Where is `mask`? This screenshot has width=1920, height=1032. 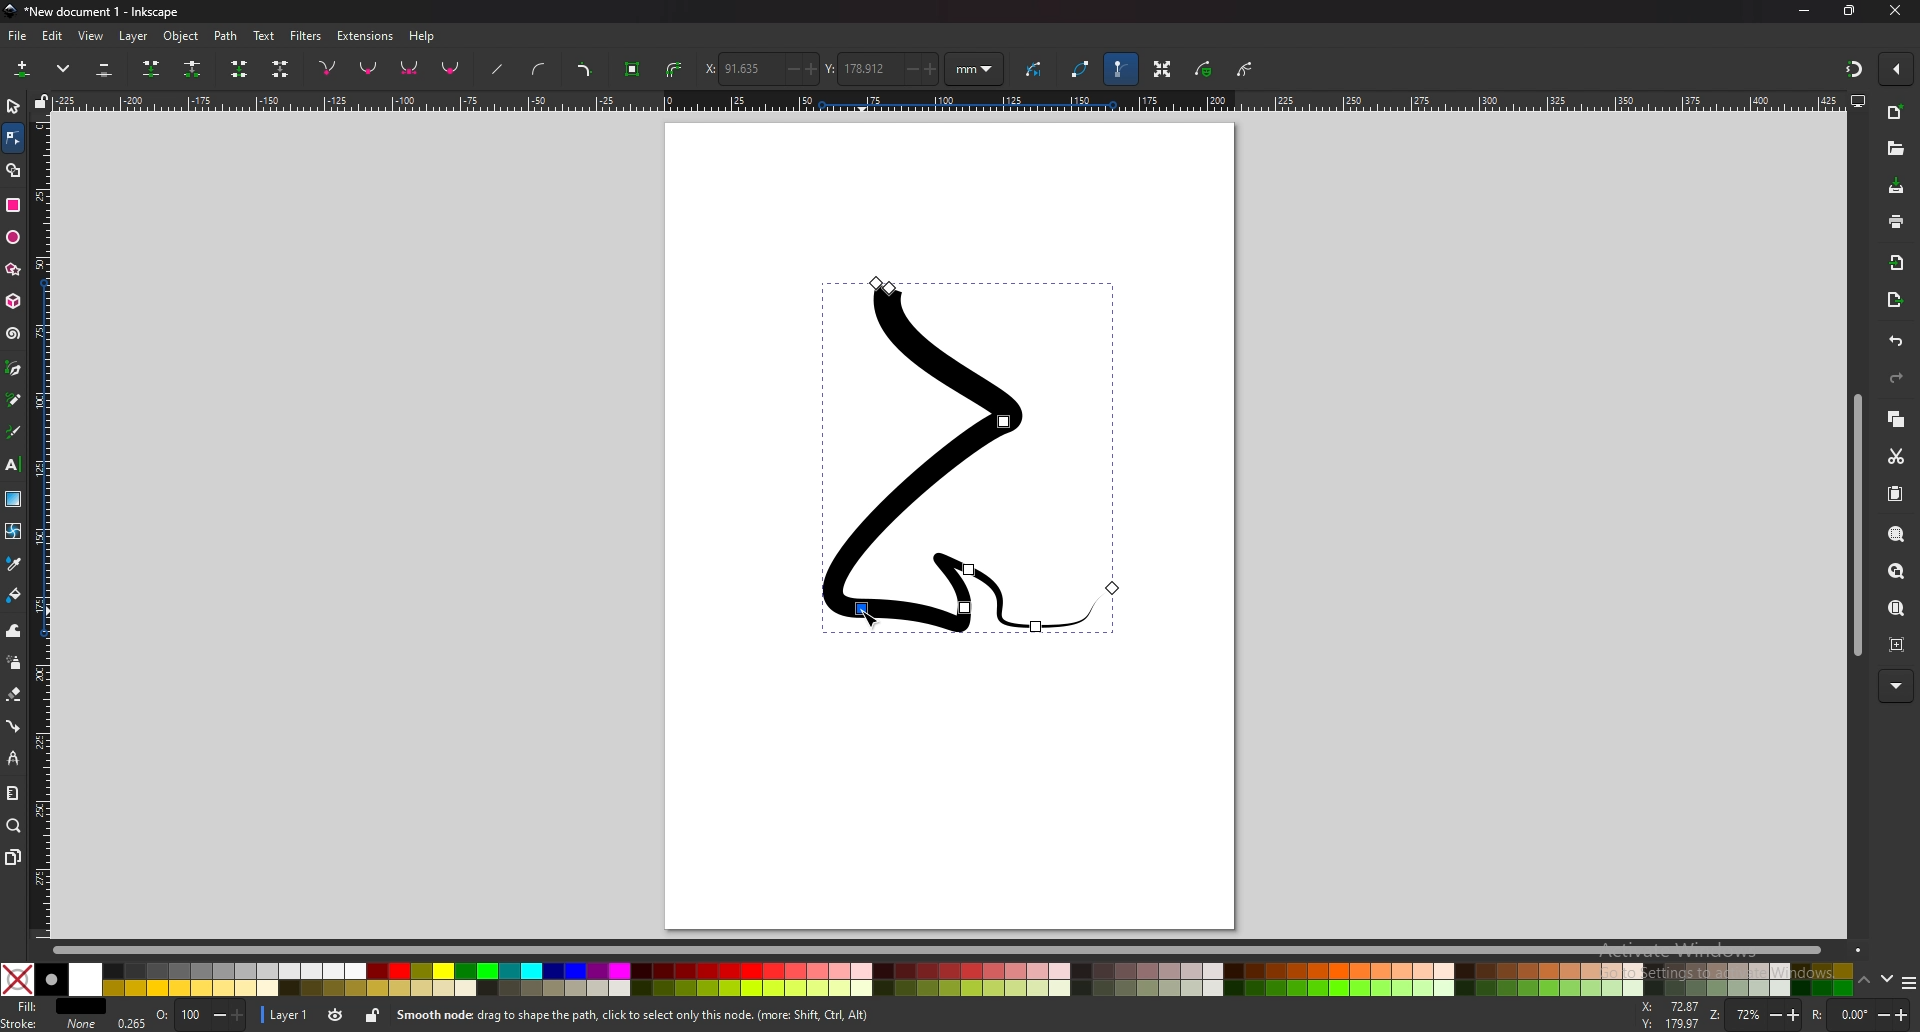 mask is located at coordinates (1204, 70).